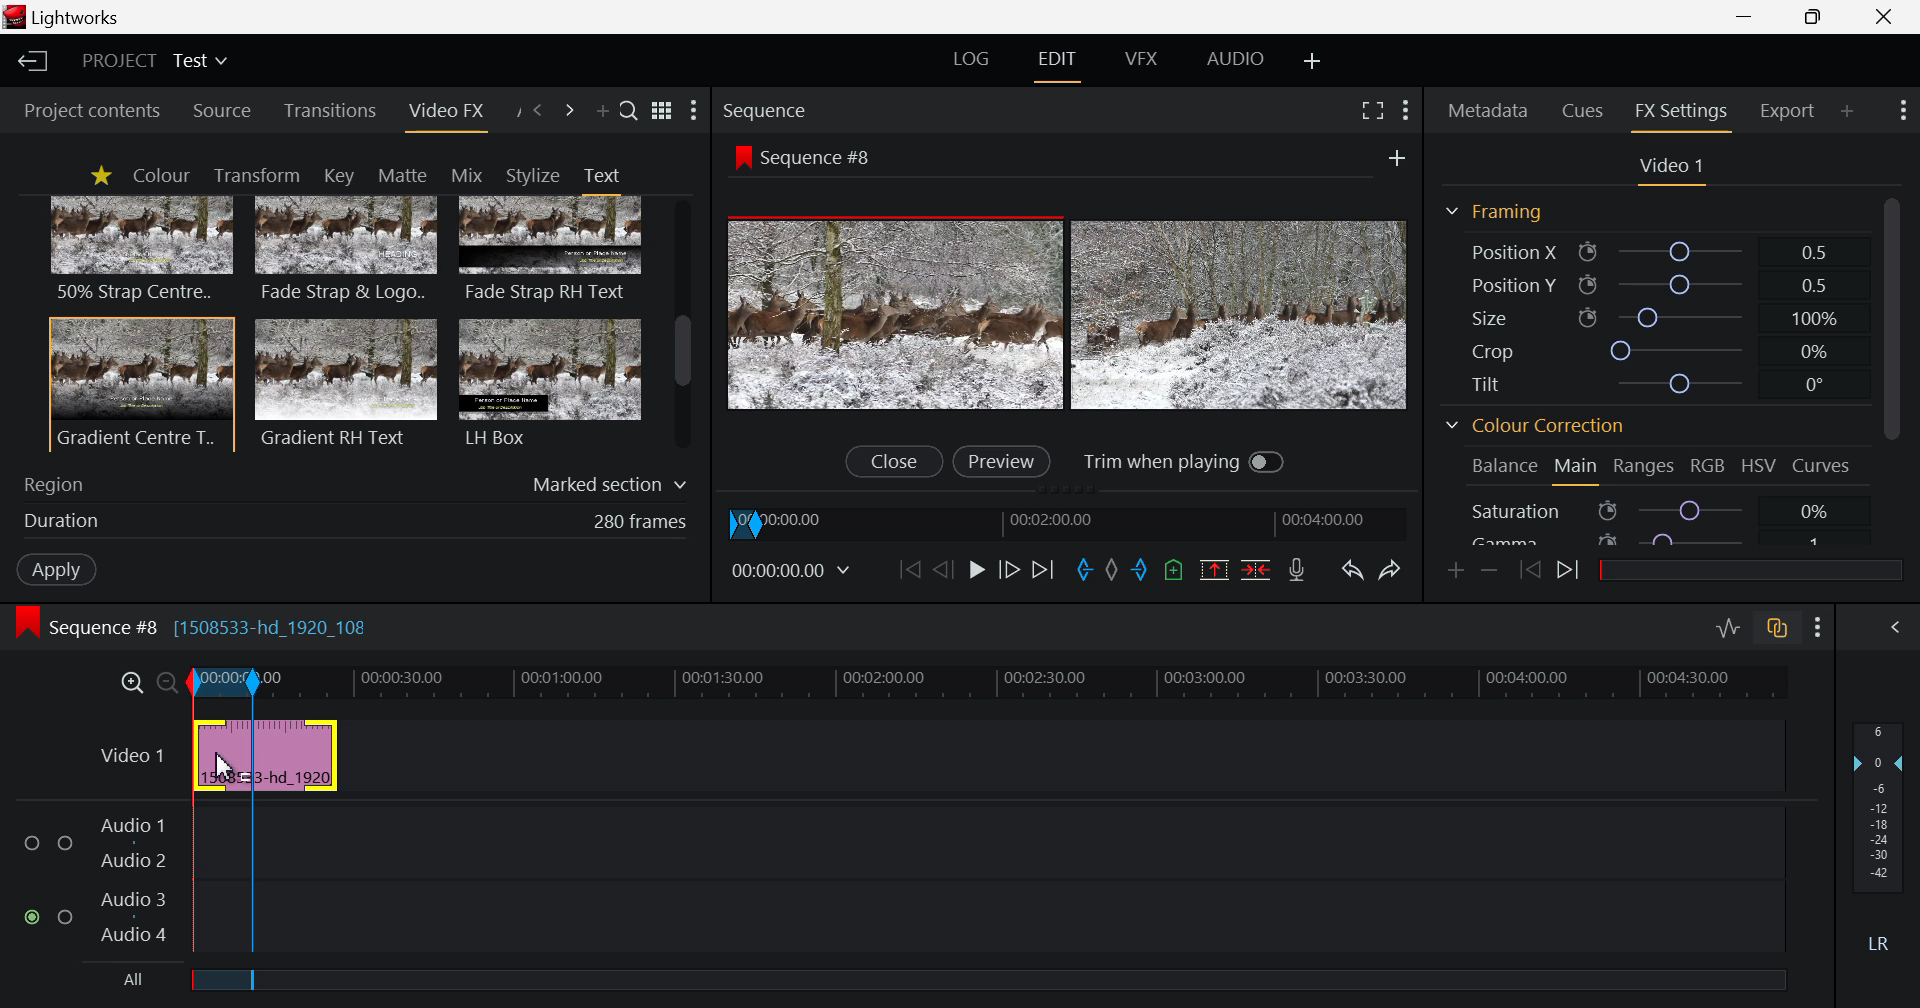 The height and width of the screenshot is (1008, 1920). What do you see at coordinates (1452, 569) in the screenshot?
I see `Add keyframe` at bounding box center [1452, 569].